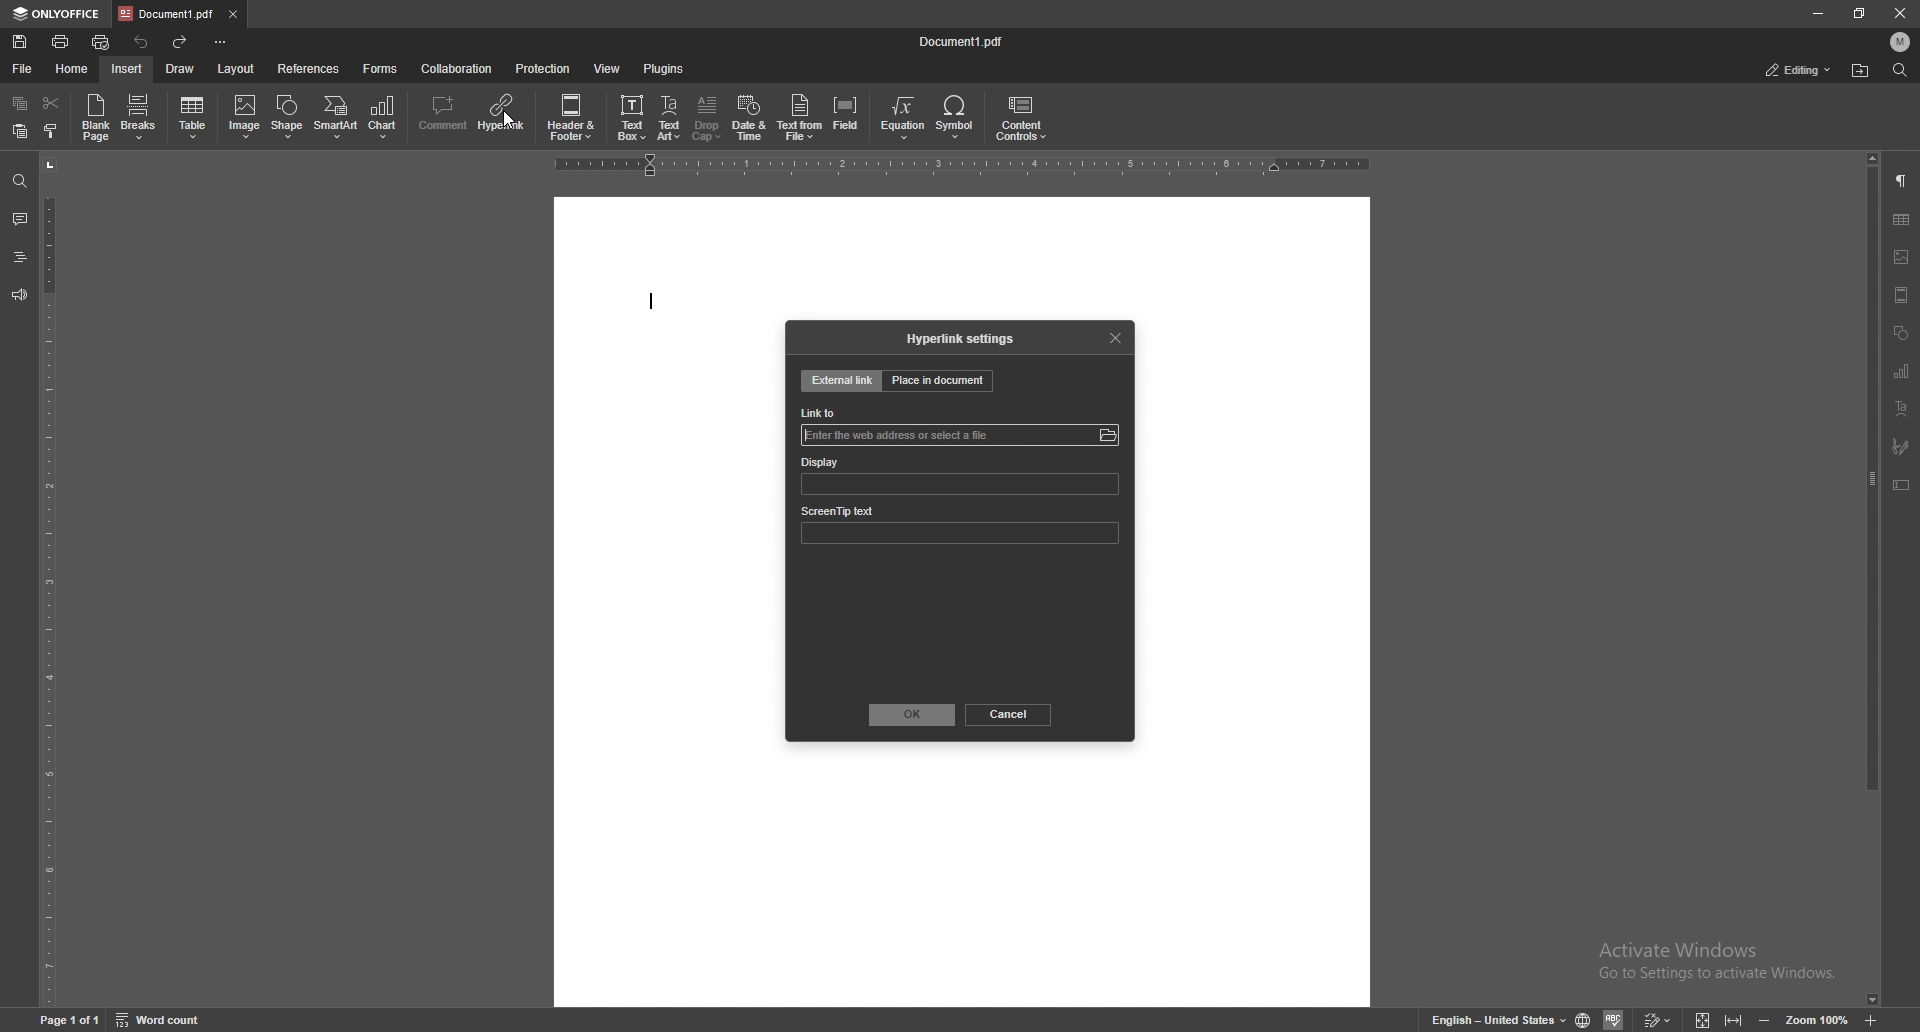 Image resolution: width=1920 pixels, height=1032 pixels. I want to click on close, so click(1114, 336).